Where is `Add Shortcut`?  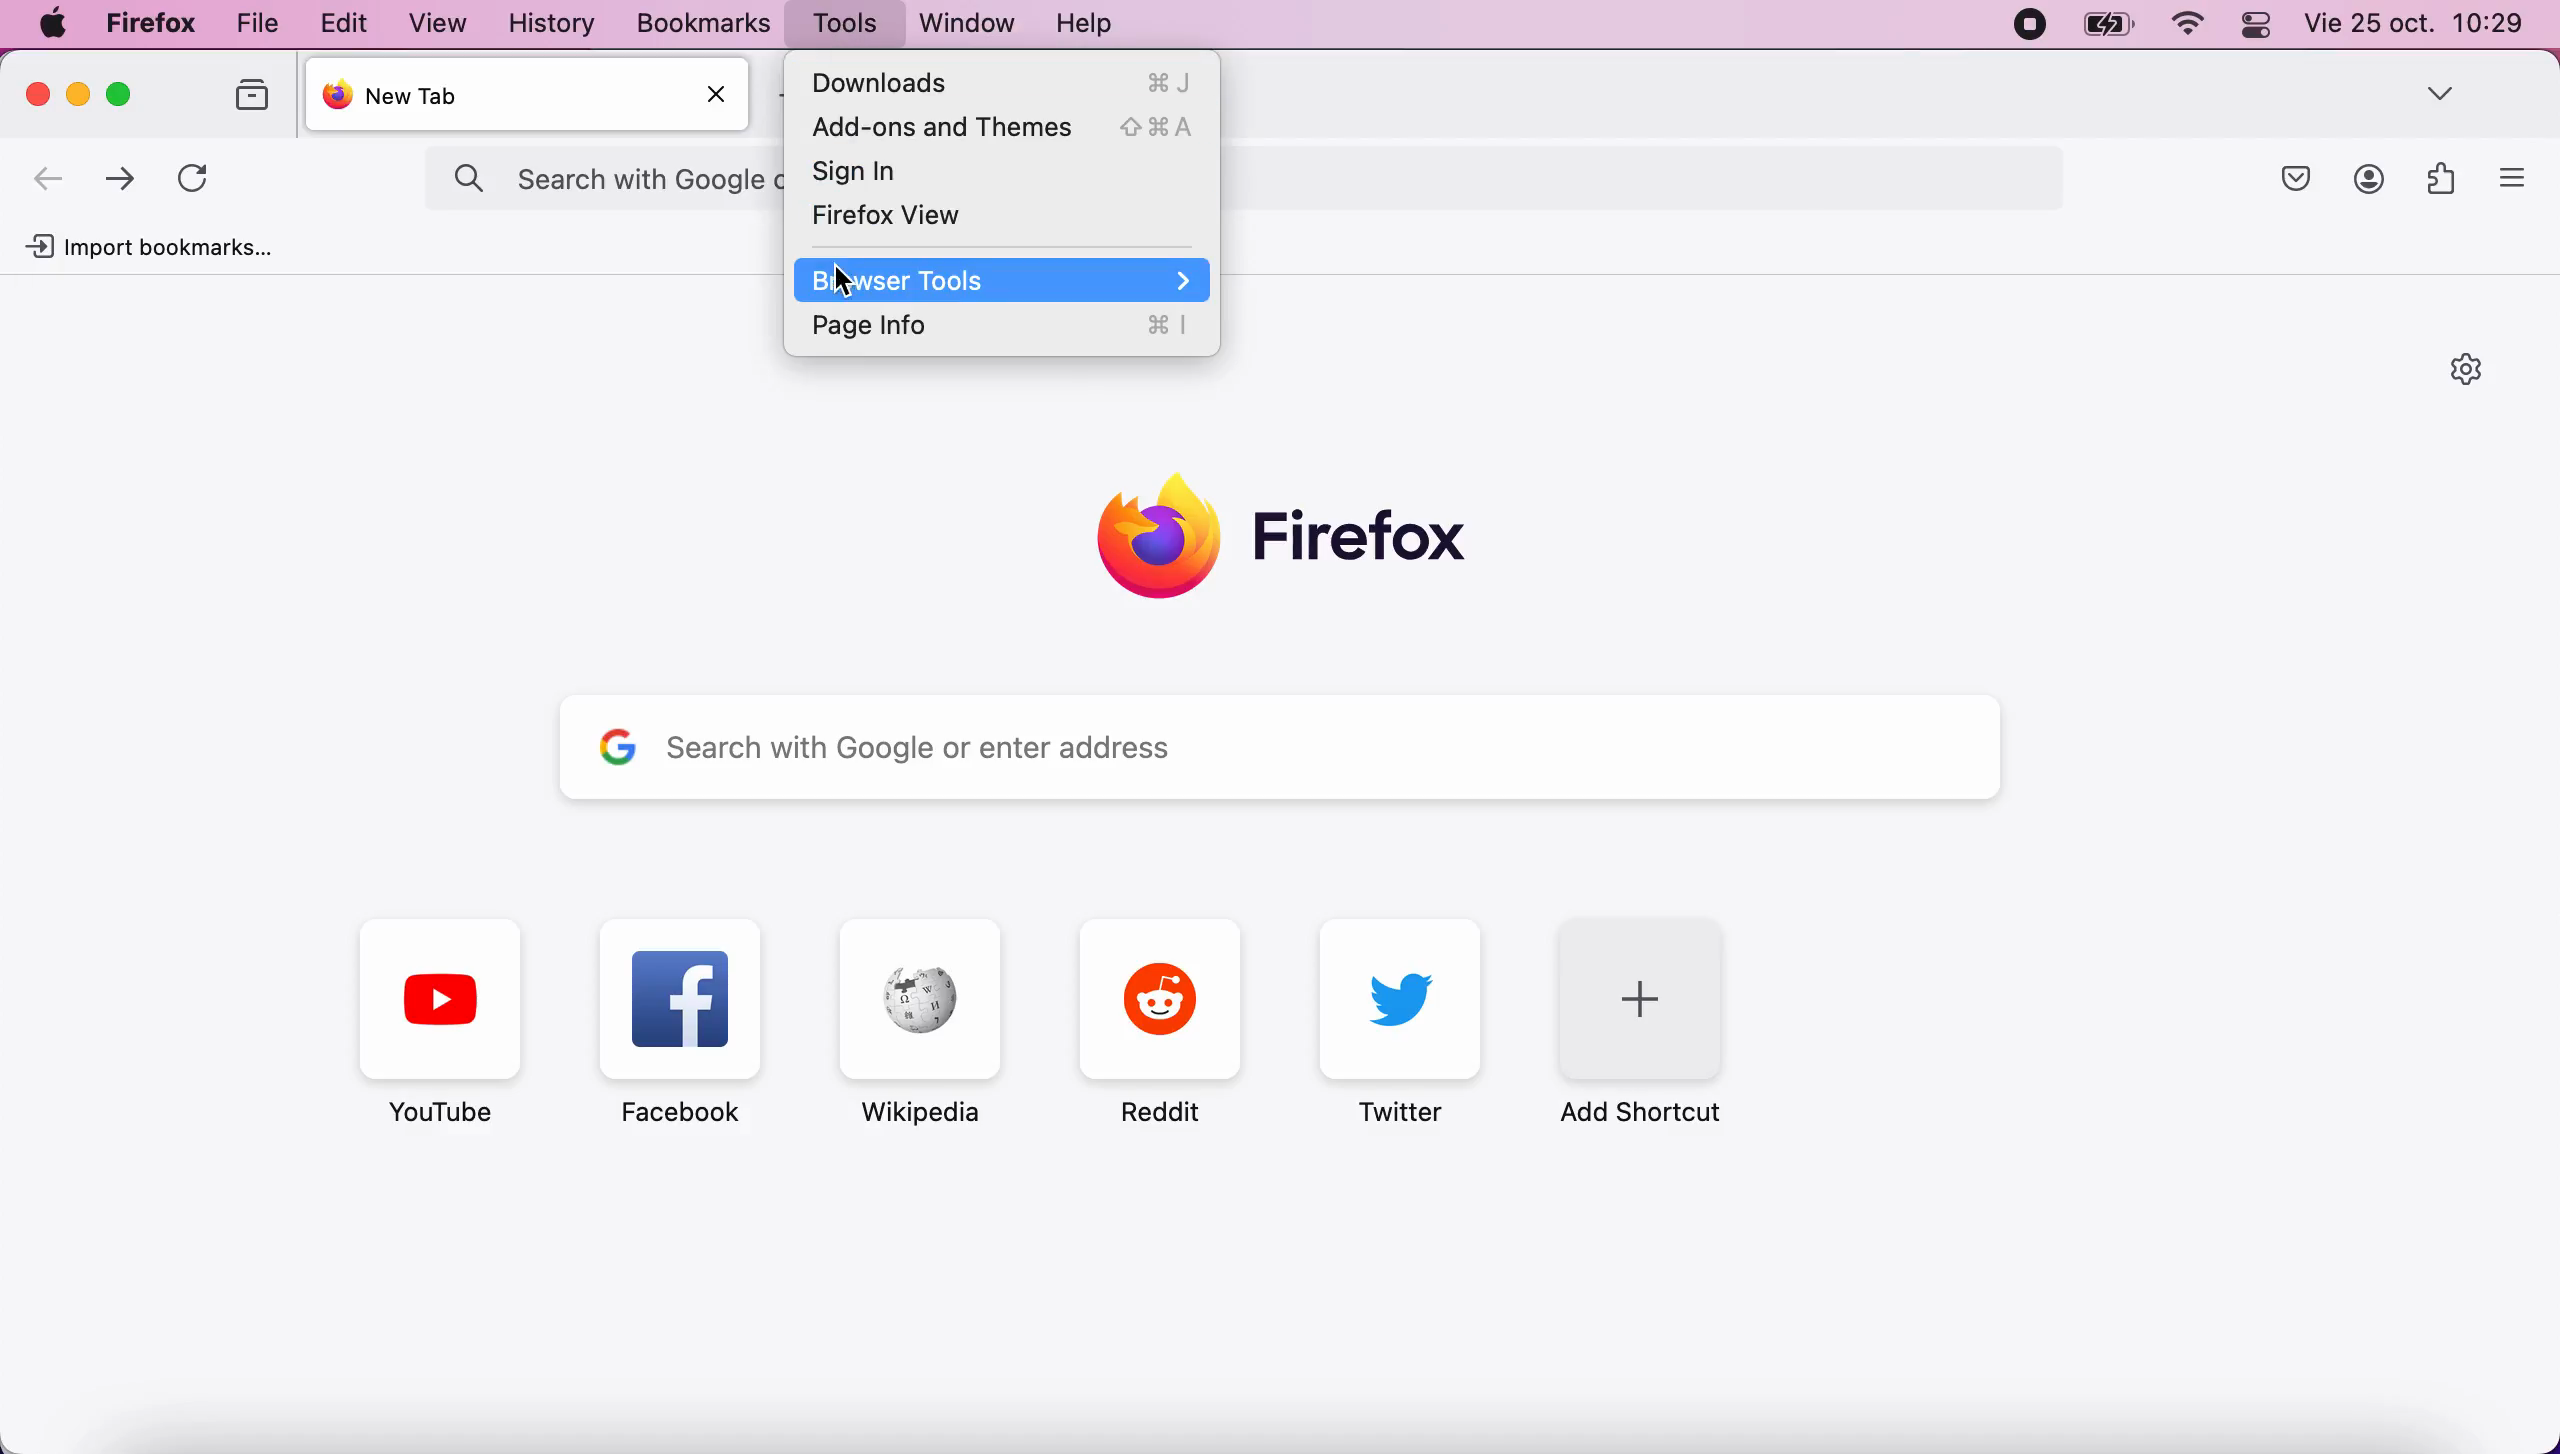 Add Shortcut is located at coordinates (1655, 1021).